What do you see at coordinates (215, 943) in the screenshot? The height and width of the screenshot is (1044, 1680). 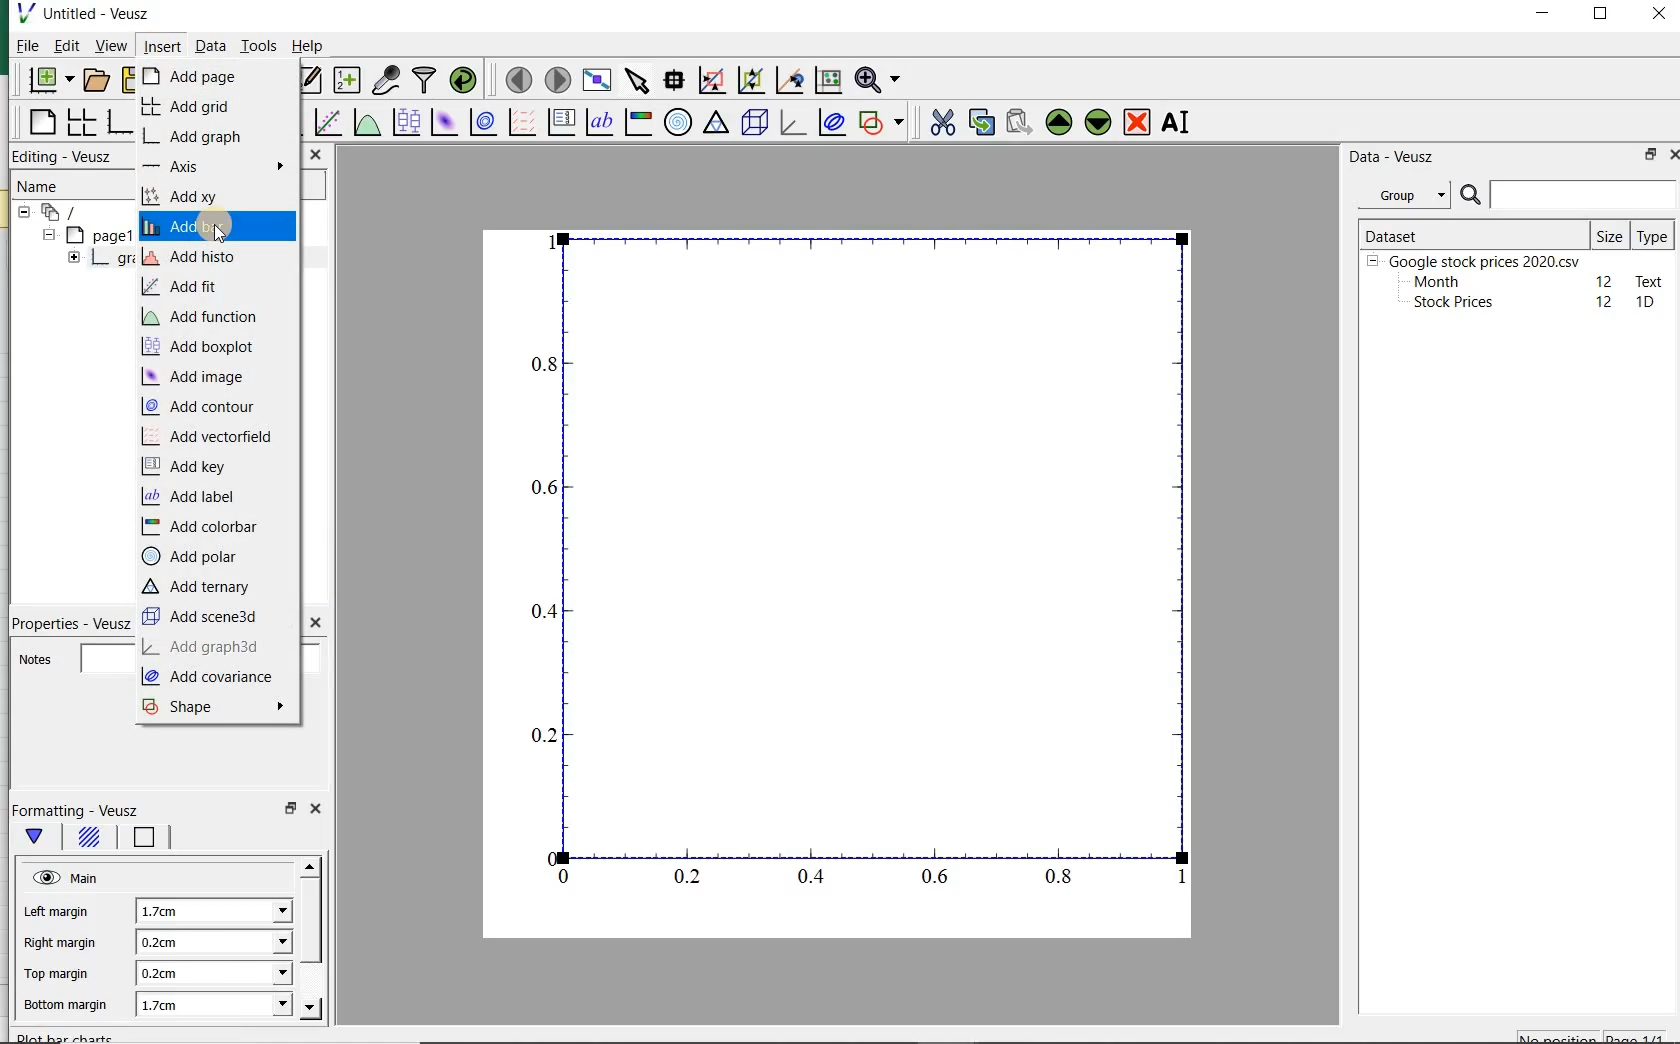 I see `0.2cm` at bounding box center [215, 943].